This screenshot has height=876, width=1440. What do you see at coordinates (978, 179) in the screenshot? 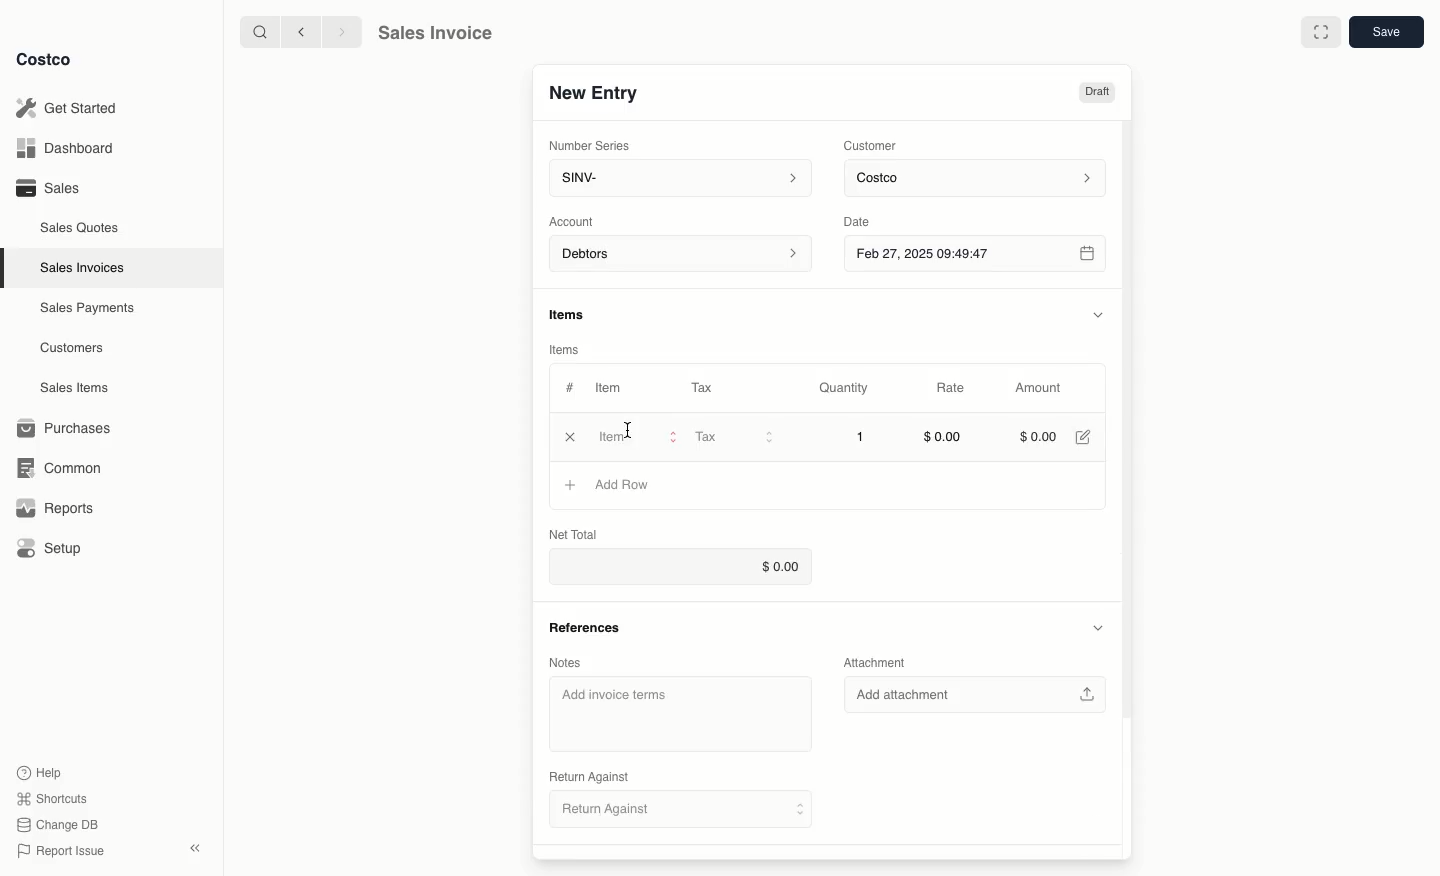
I see `Costco` at bounding box center [978, 179].